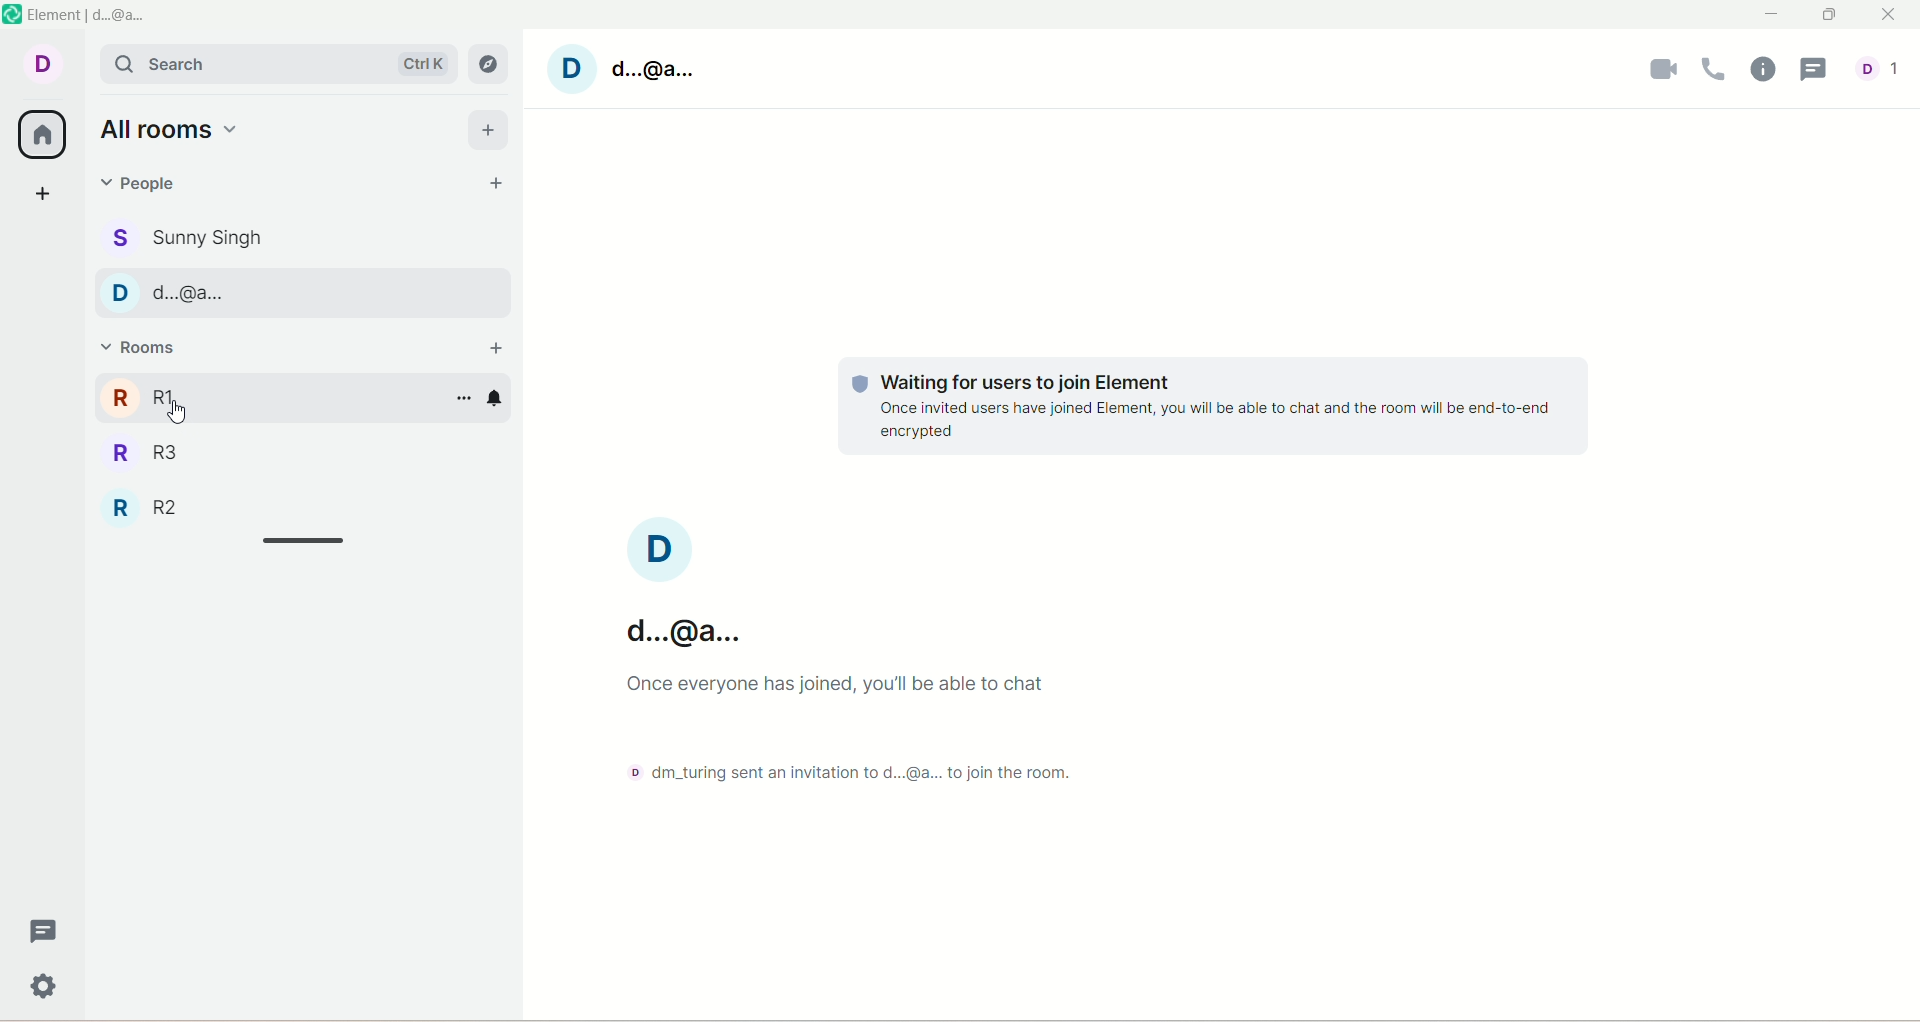 This screenshot has height=1022, width=1920. What do you see at coordinates (159, 451) in the screenshot?
I see `R3` at bounding box center [159, 451].